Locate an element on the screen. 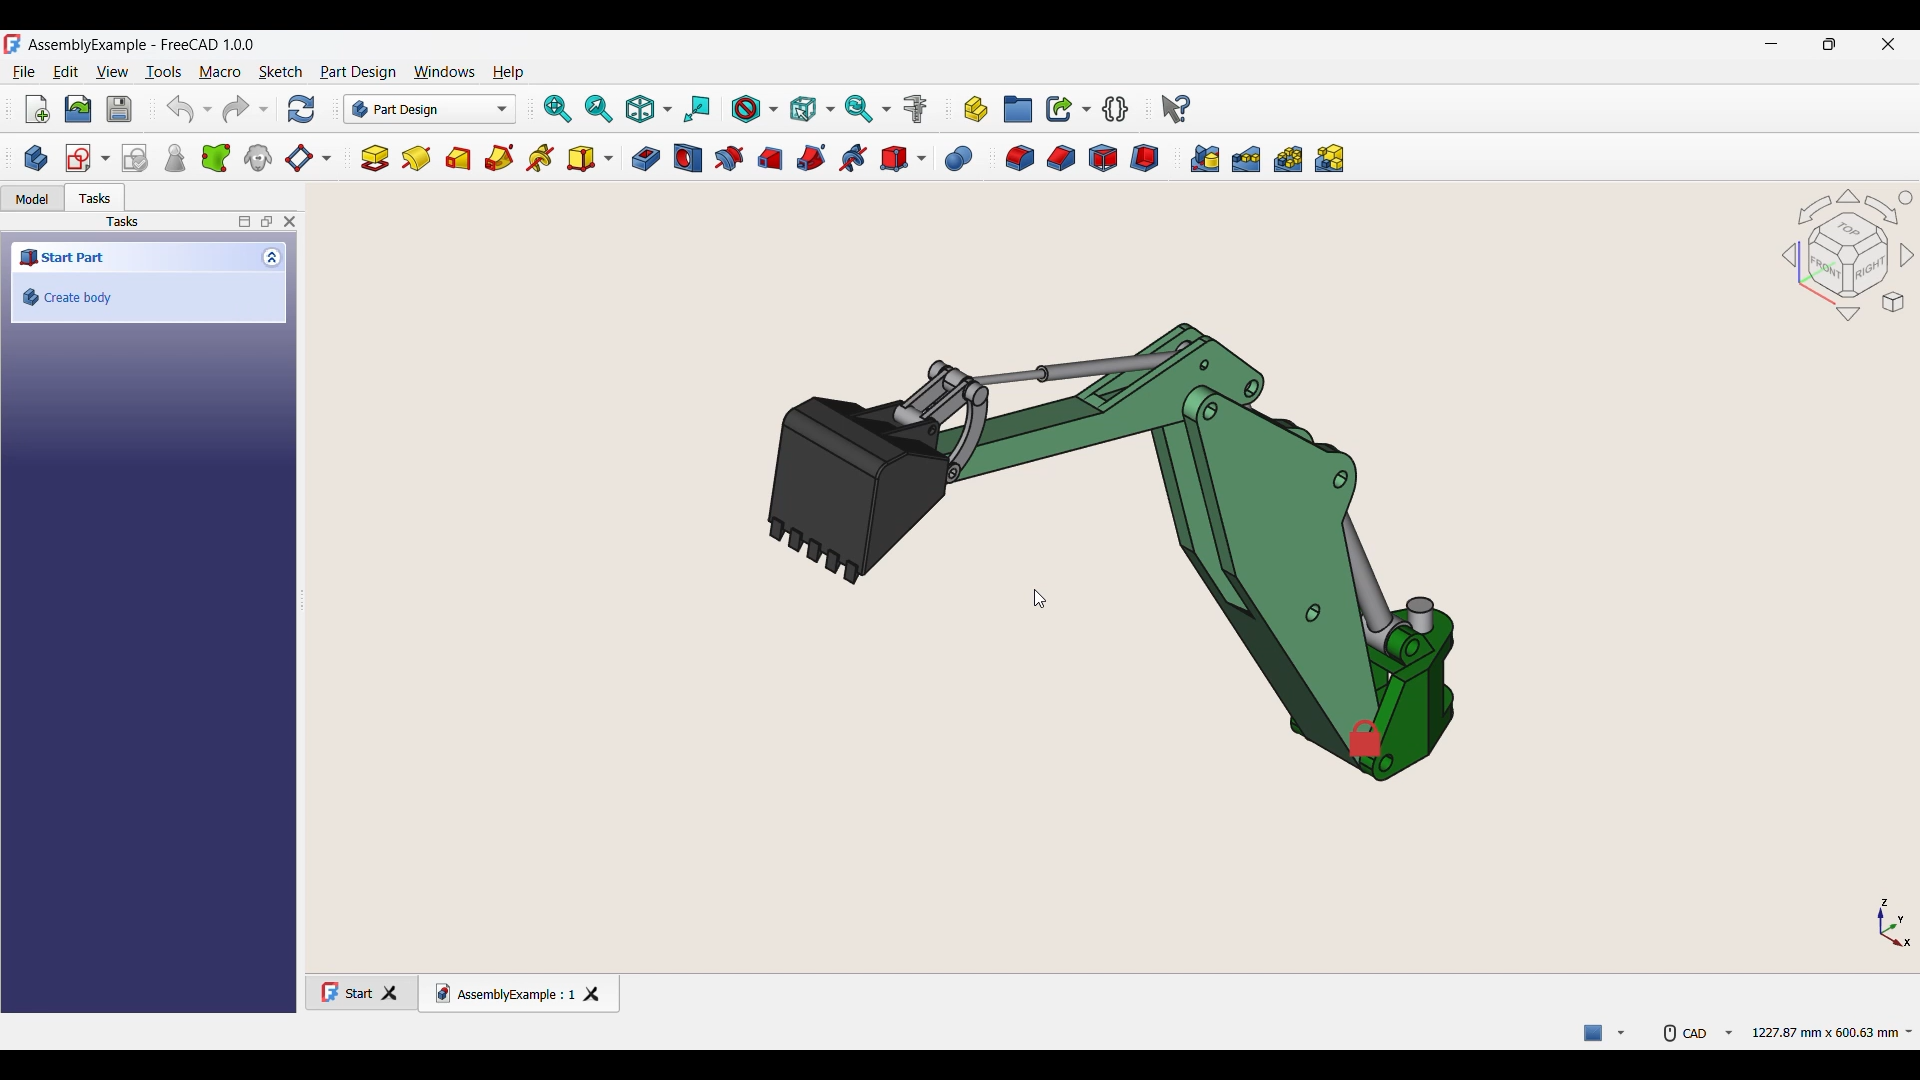 This screenshot has width=1920, height=1080. Measure is located at coordinates (919, 109).